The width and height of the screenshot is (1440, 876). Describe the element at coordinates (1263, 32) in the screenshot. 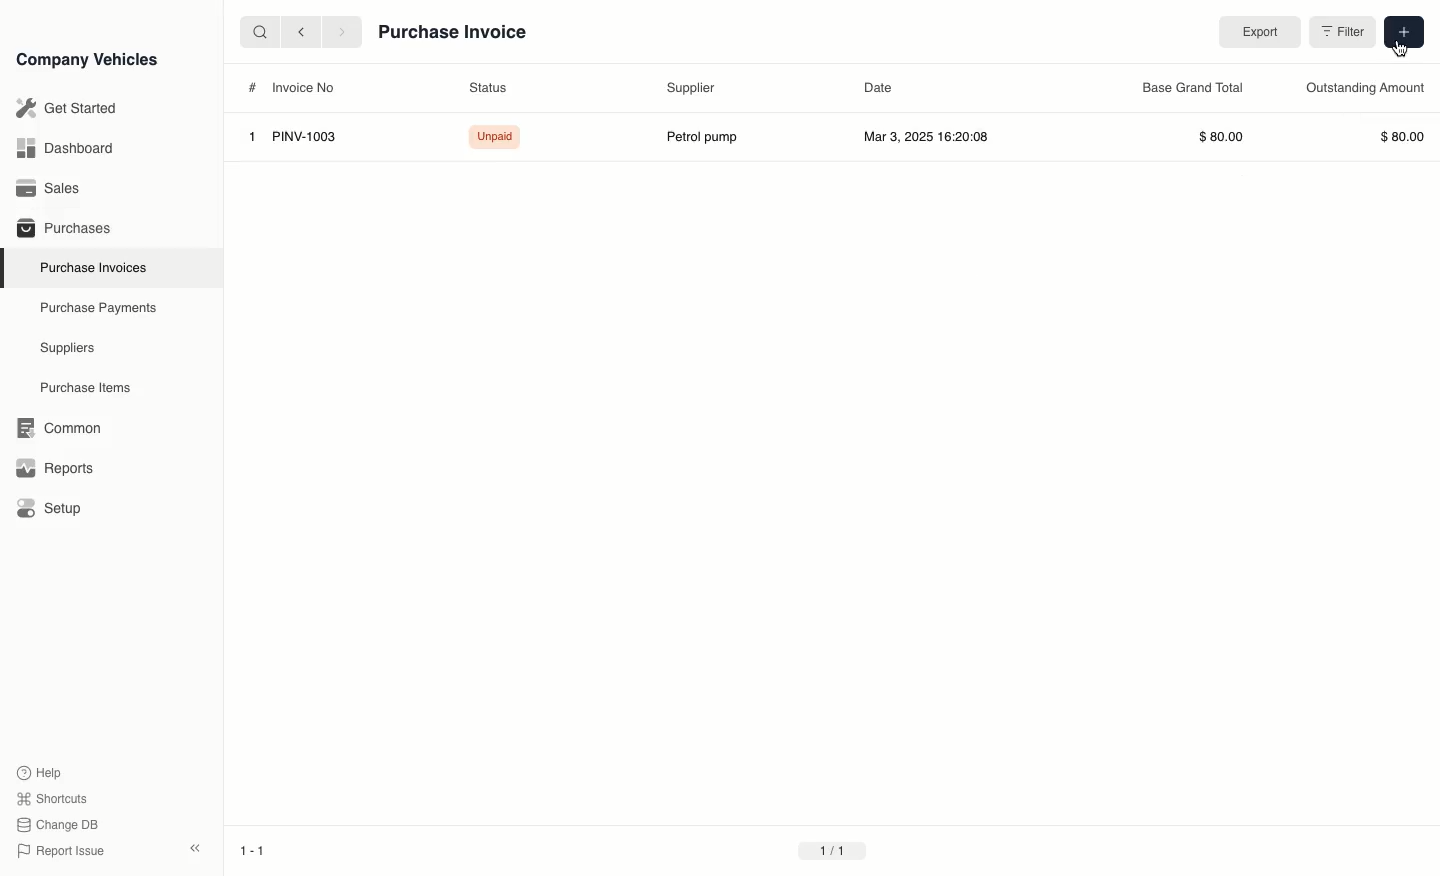

I see `export` at that location.